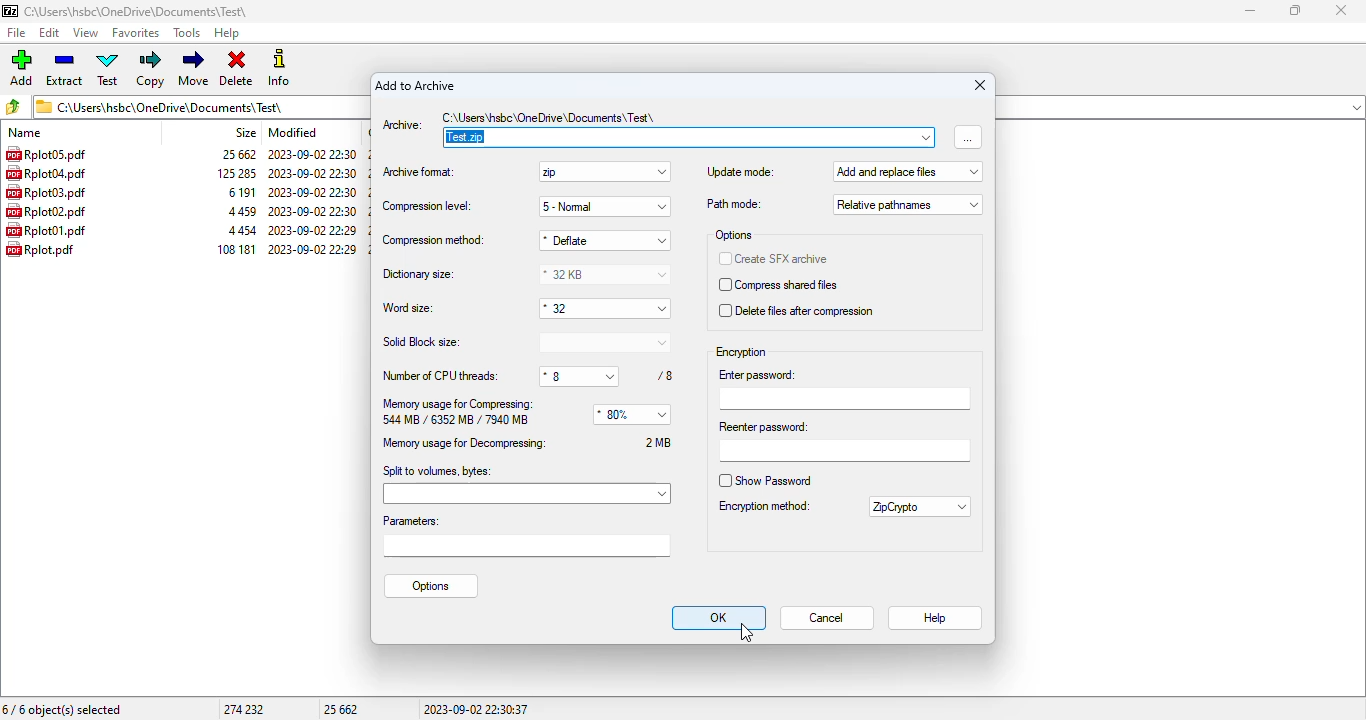 The image size is (1366, 720). What do you see at coordinates (46, 192) in the screenshot?
I see `rplot03` at bounding box center [46, 192].